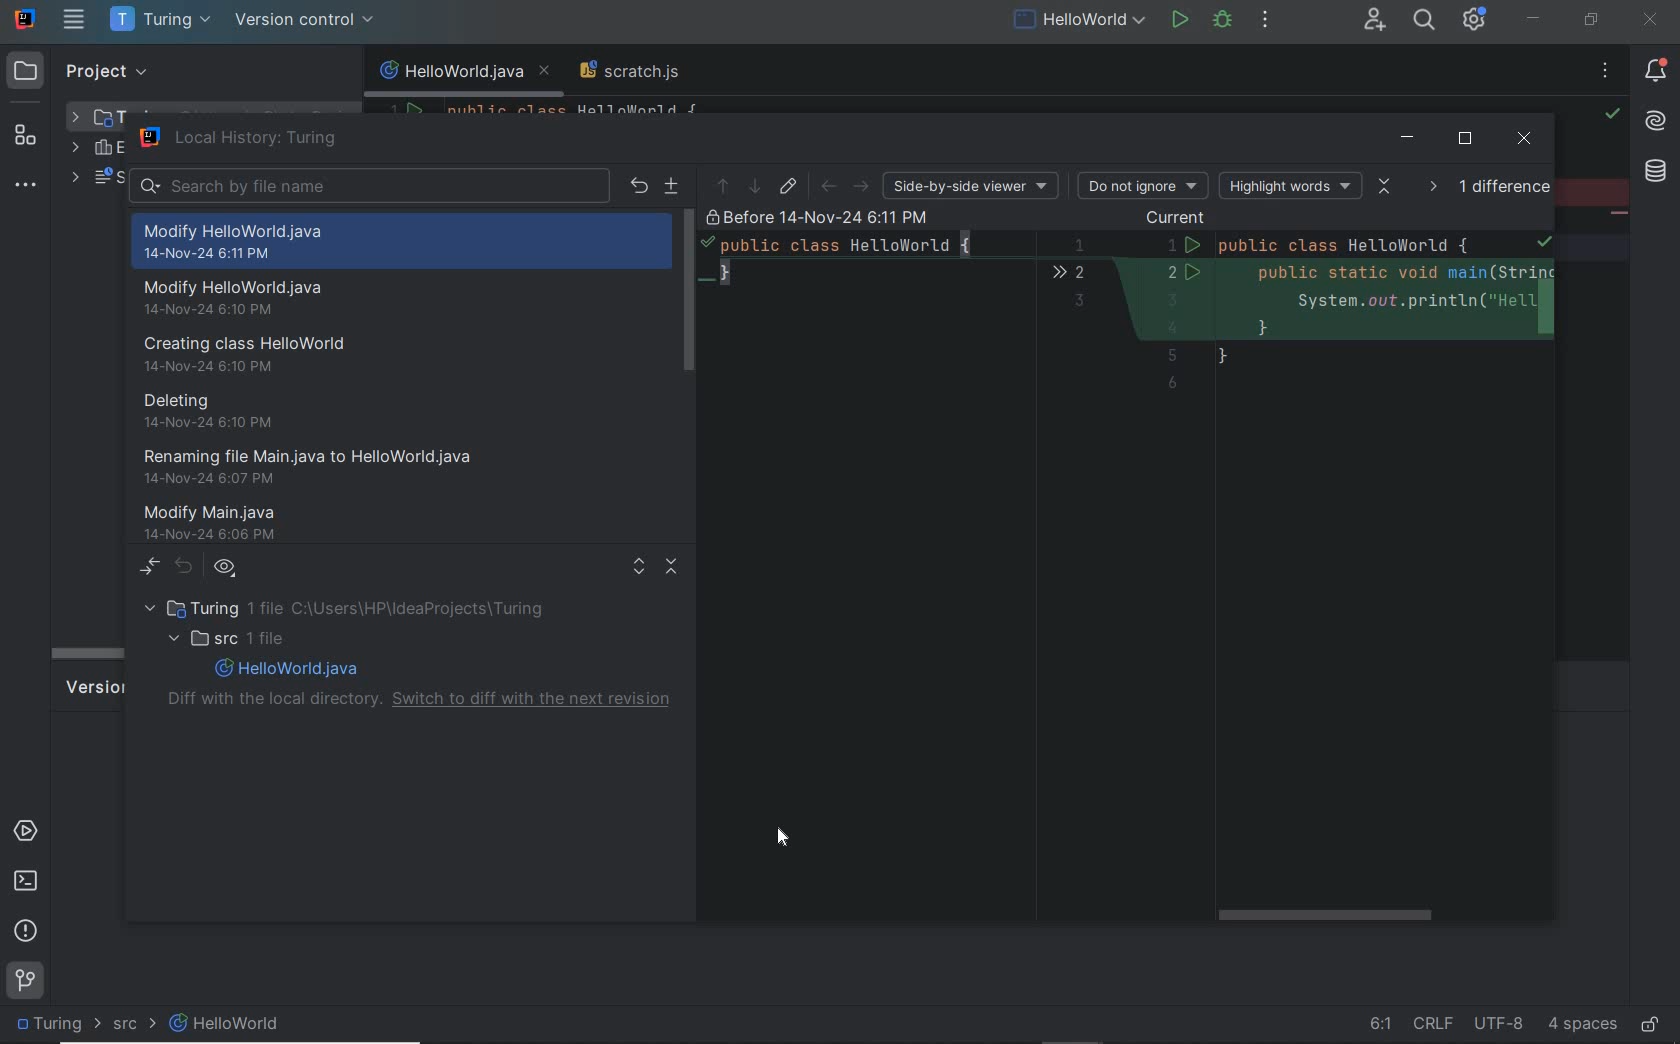  What do you see at coordinates (725, 183) in the screenshot?
I see `previous difference` at bounding box center [725, 183].